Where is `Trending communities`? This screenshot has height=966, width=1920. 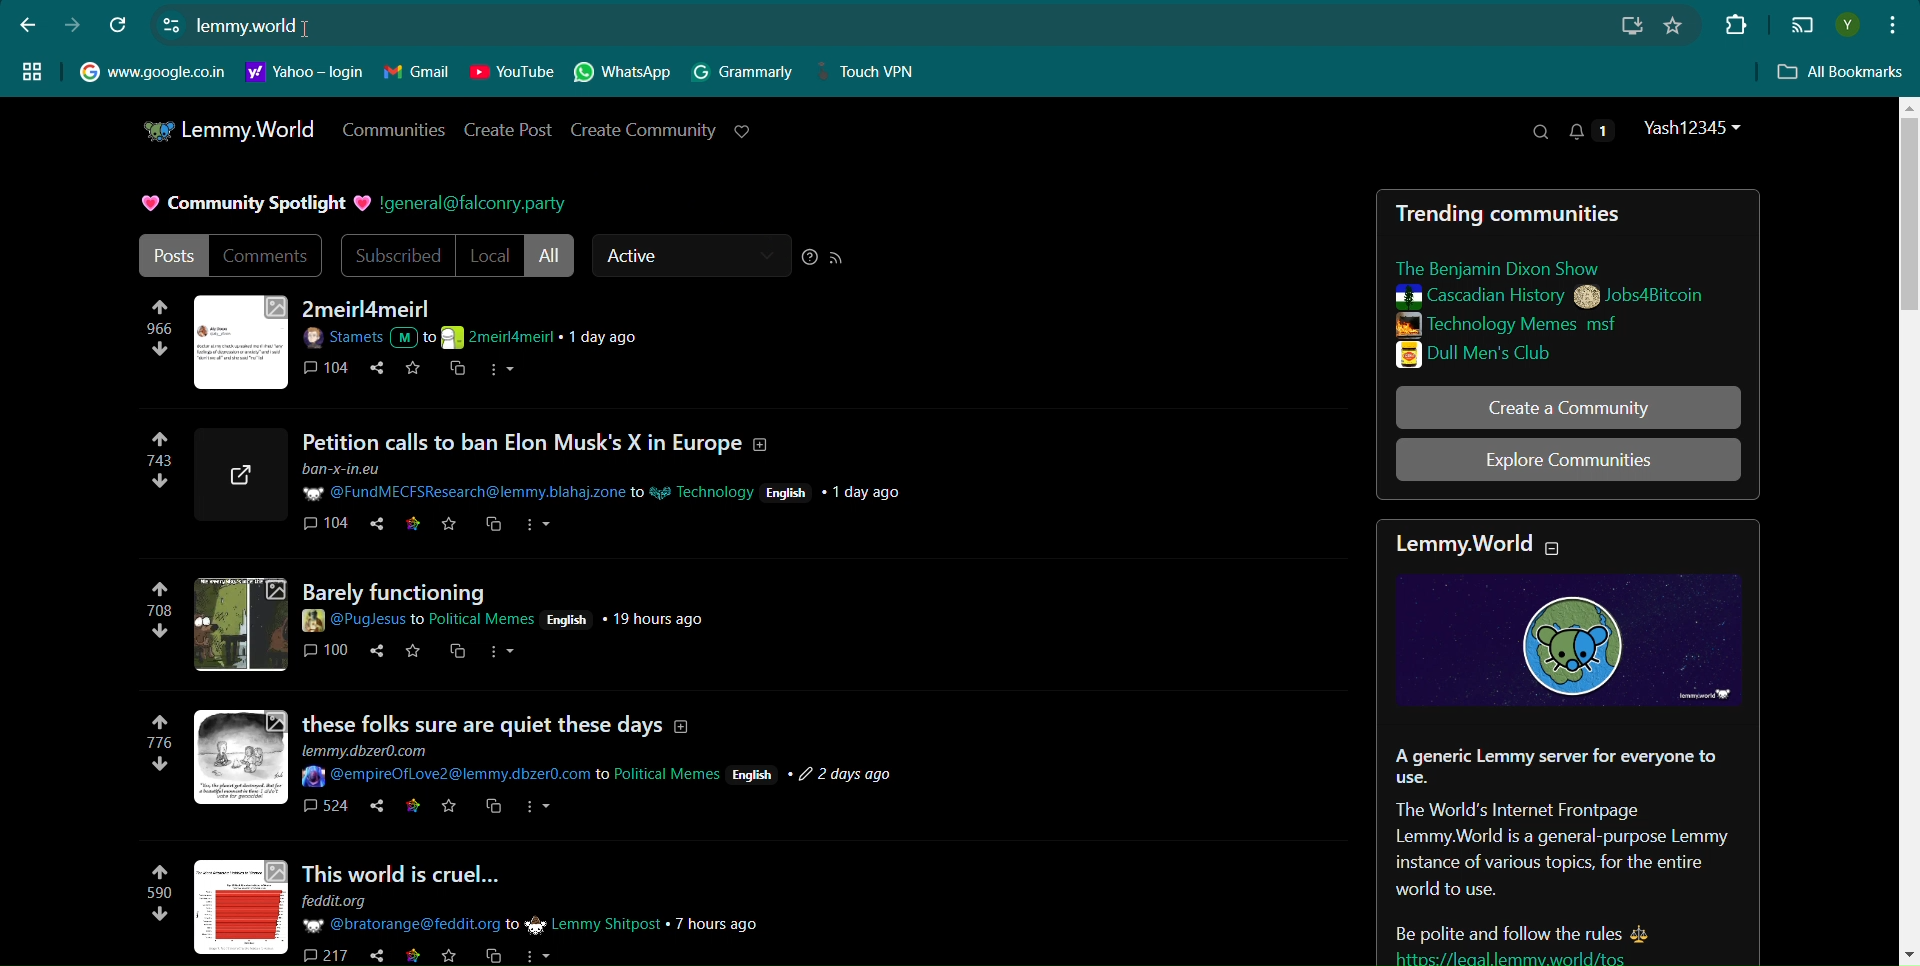 Trending communities is located at coordinates (1524, 215).